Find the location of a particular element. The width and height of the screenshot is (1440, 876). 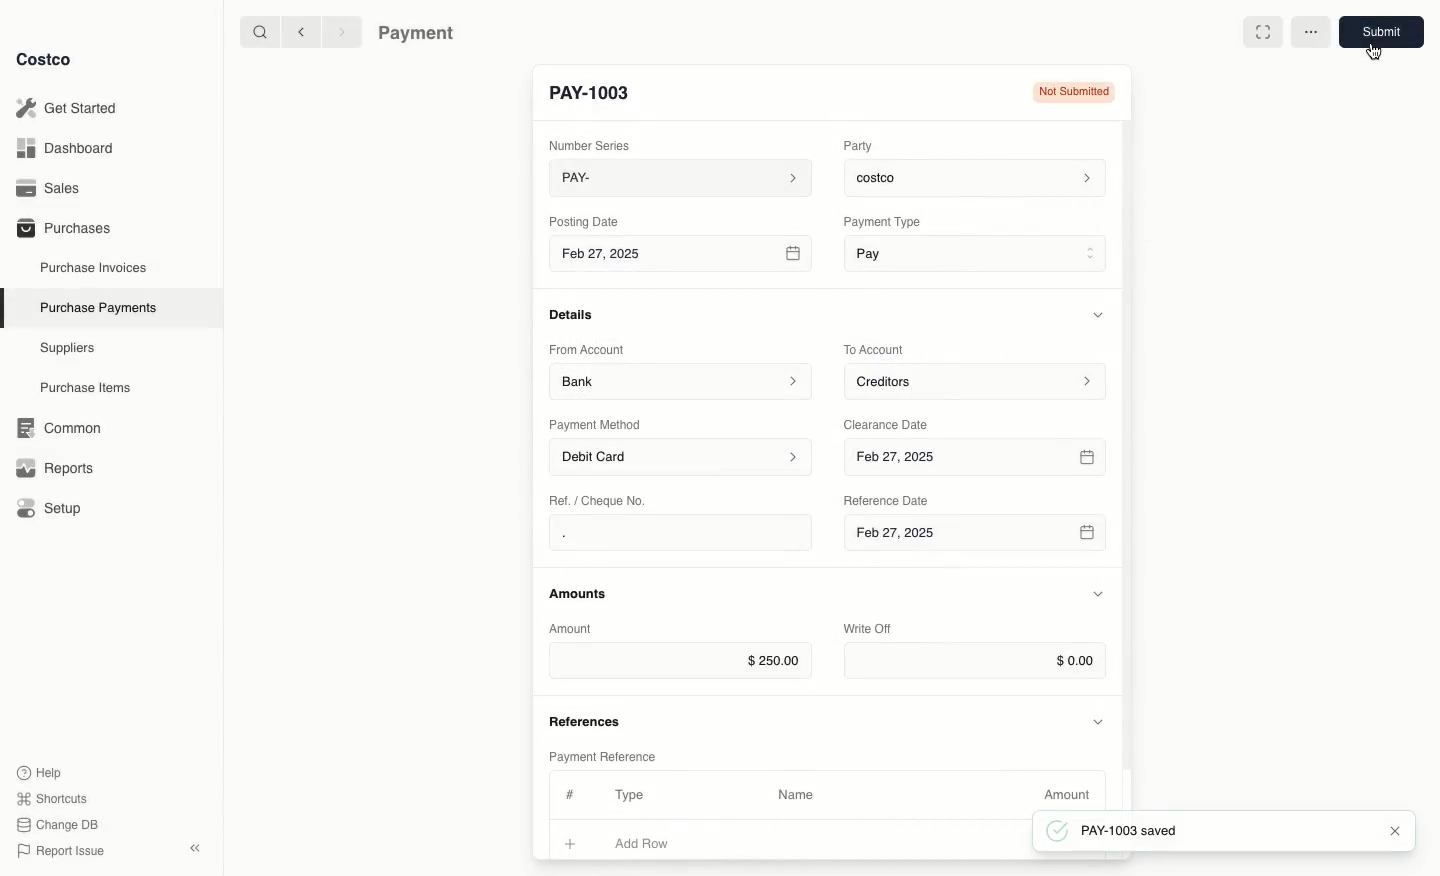

cursor is located at coordinates (1375, 55).